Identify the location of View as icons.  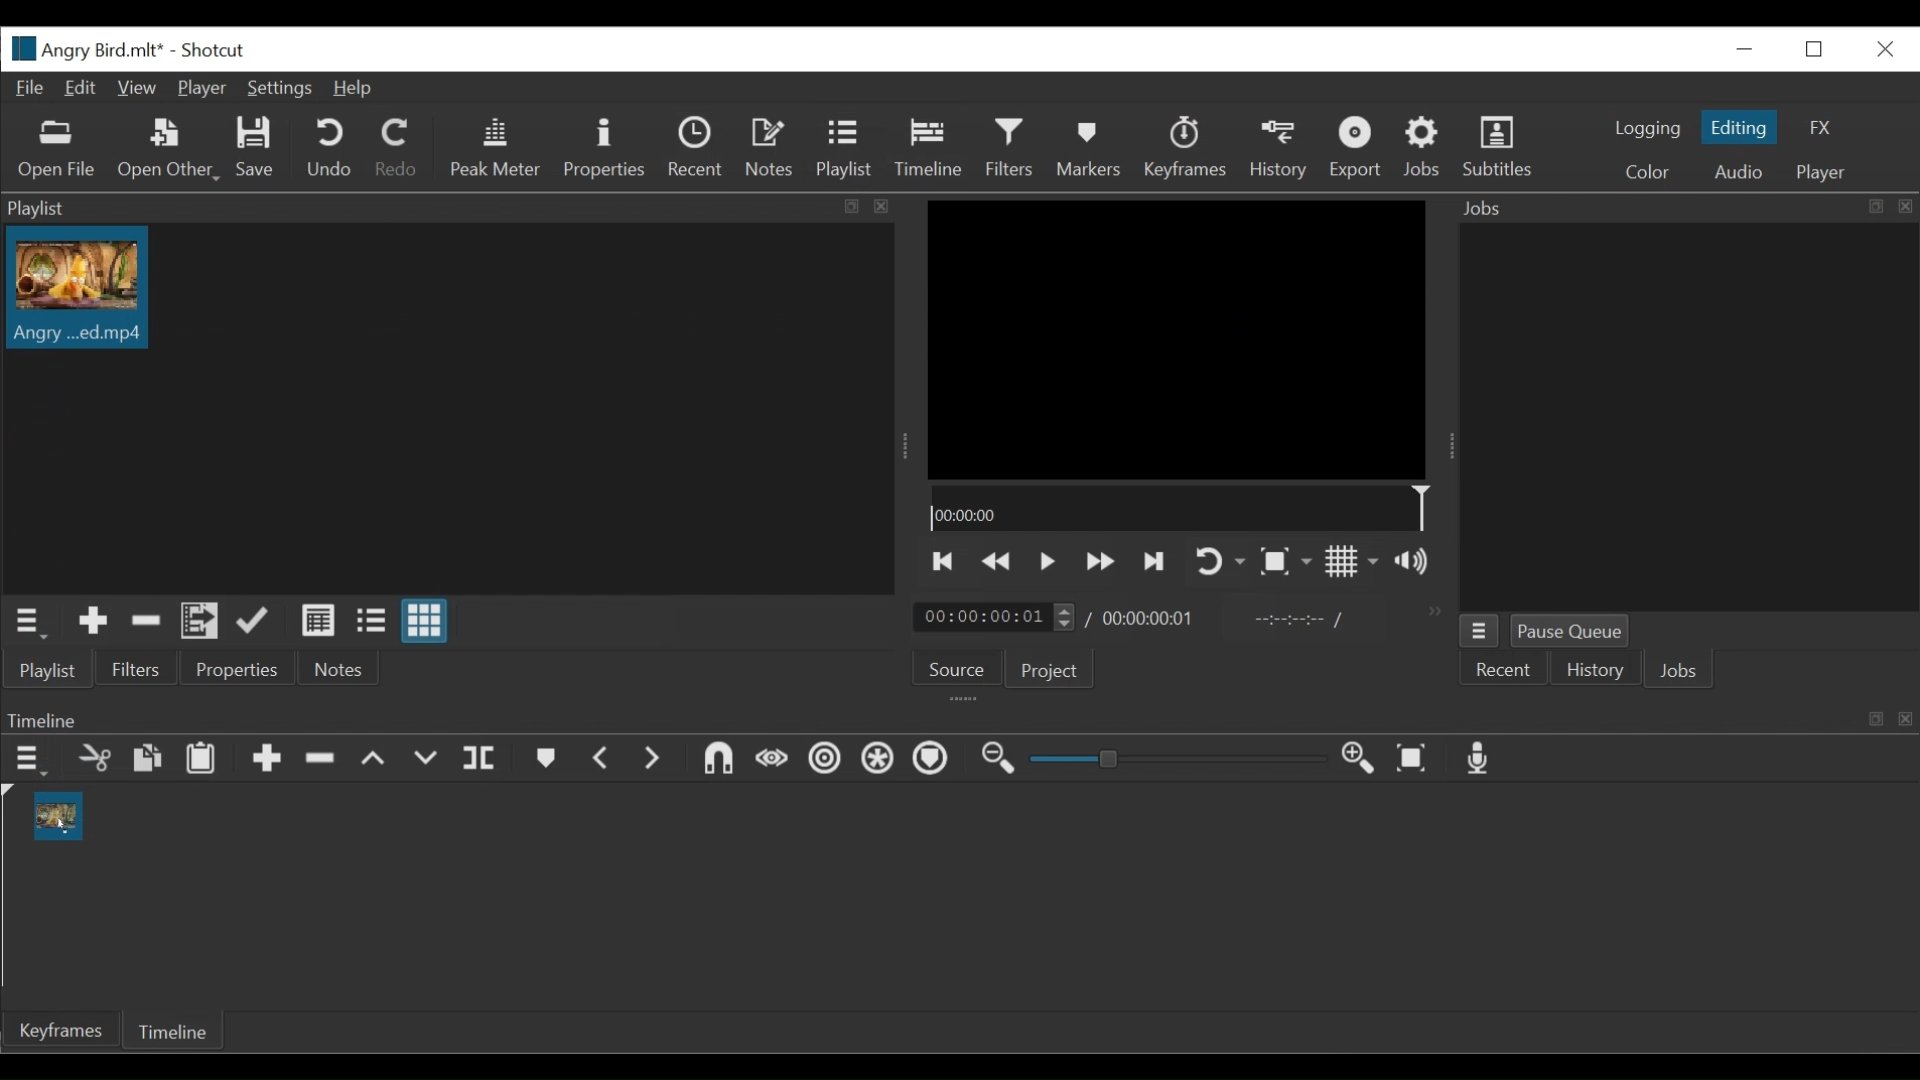
(427, 621).